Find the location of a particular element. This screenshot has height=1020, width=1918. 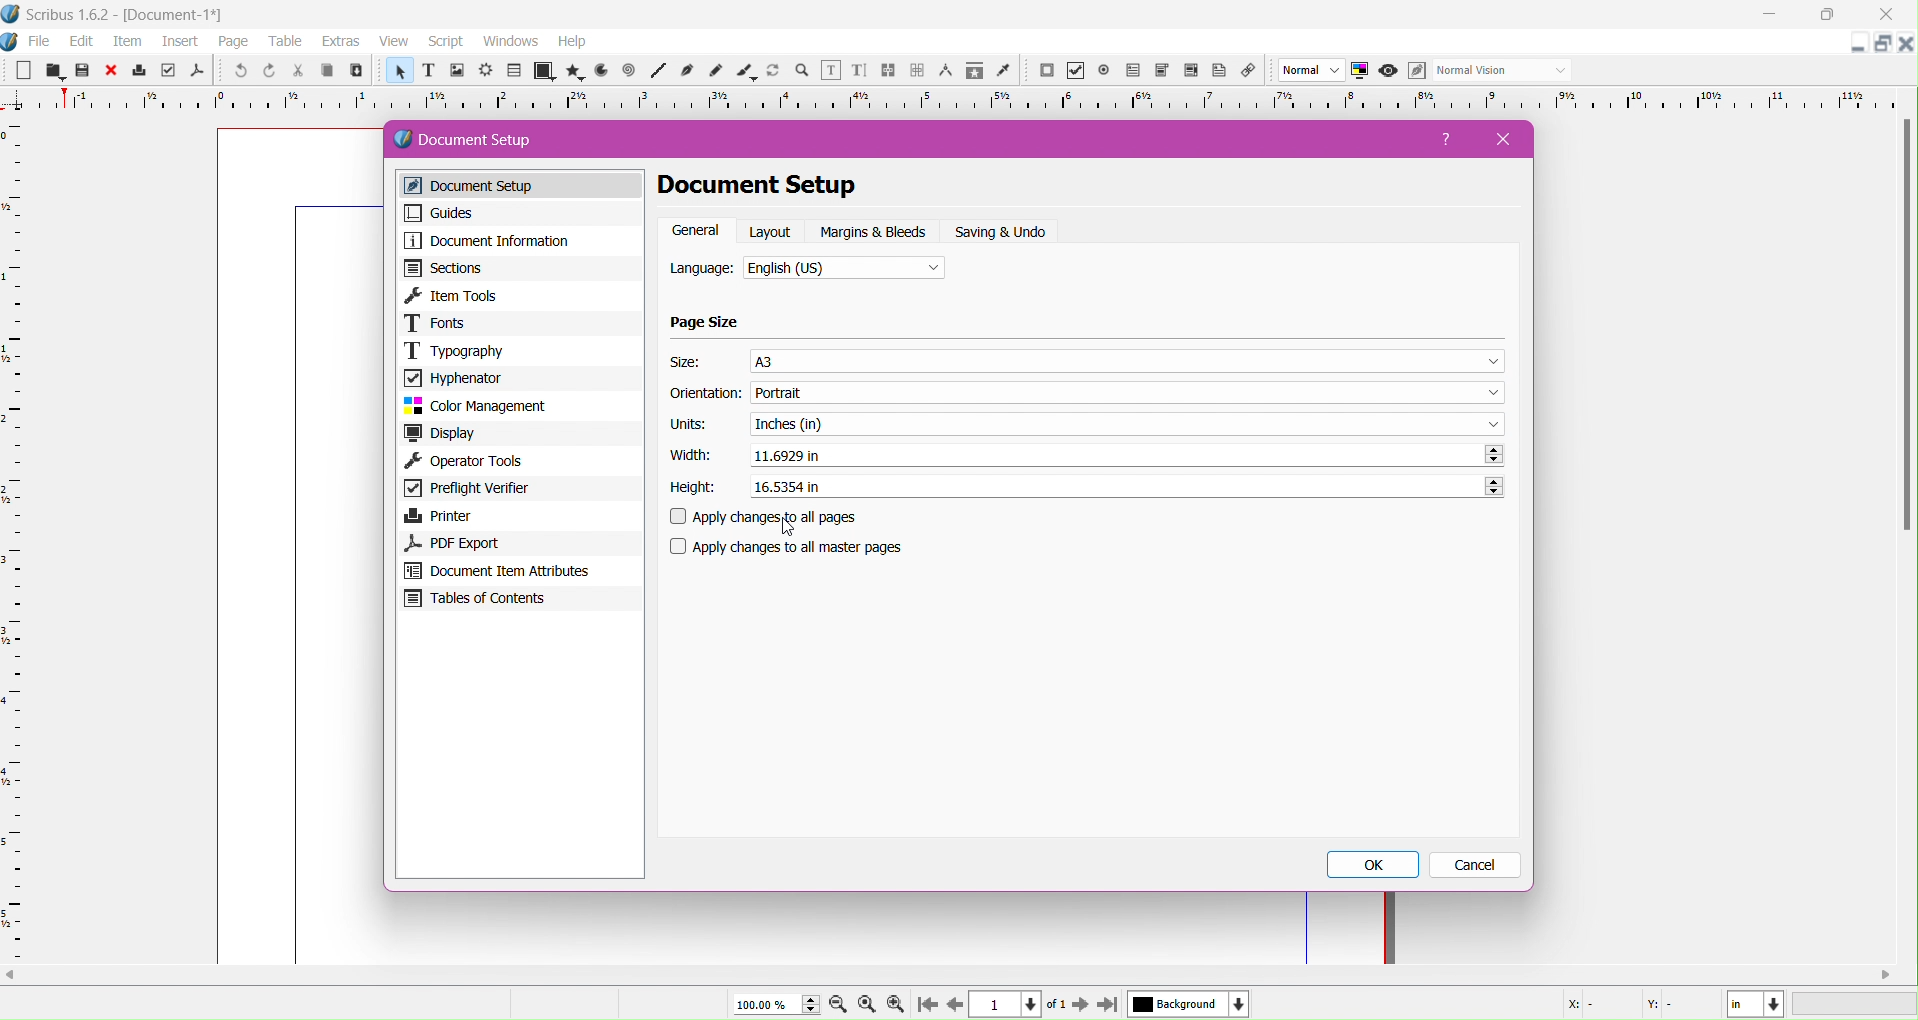

OK is located at coordinates (1376, 865).